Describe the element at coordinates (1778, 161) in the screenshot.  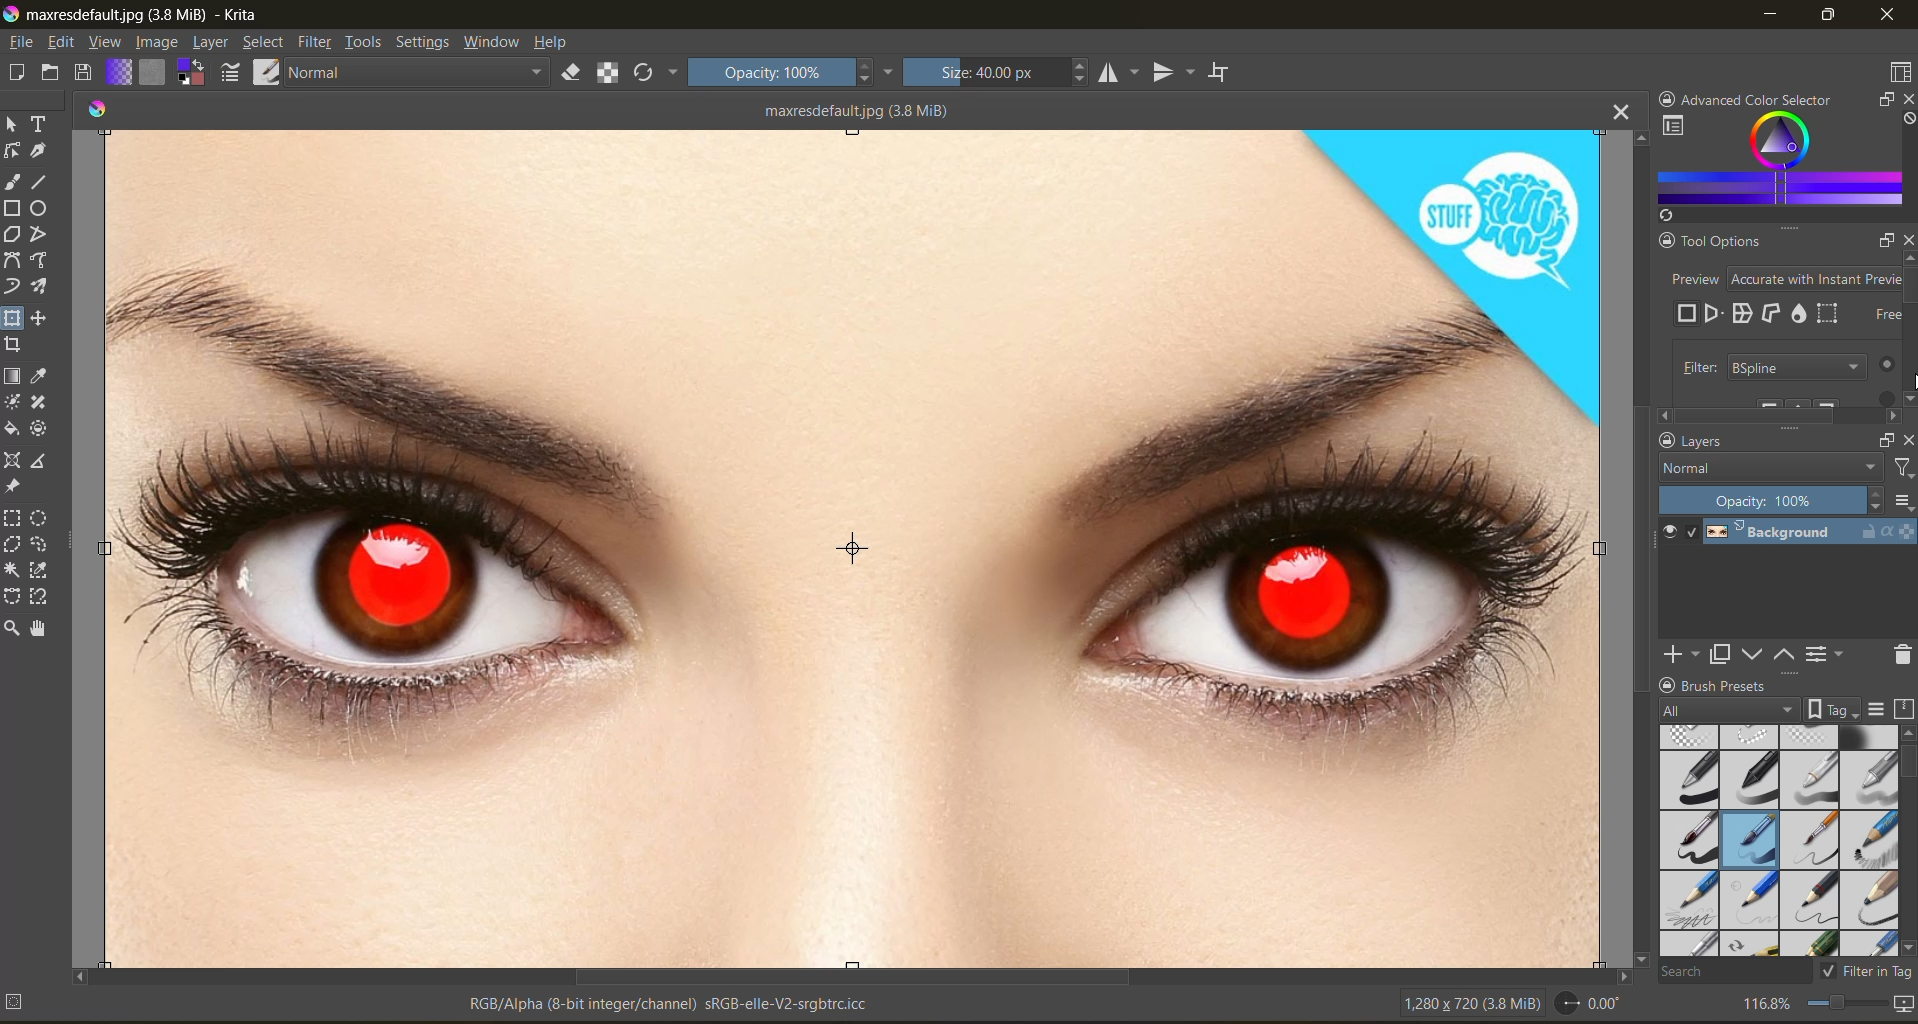
I see `advanced color selector` at that location.